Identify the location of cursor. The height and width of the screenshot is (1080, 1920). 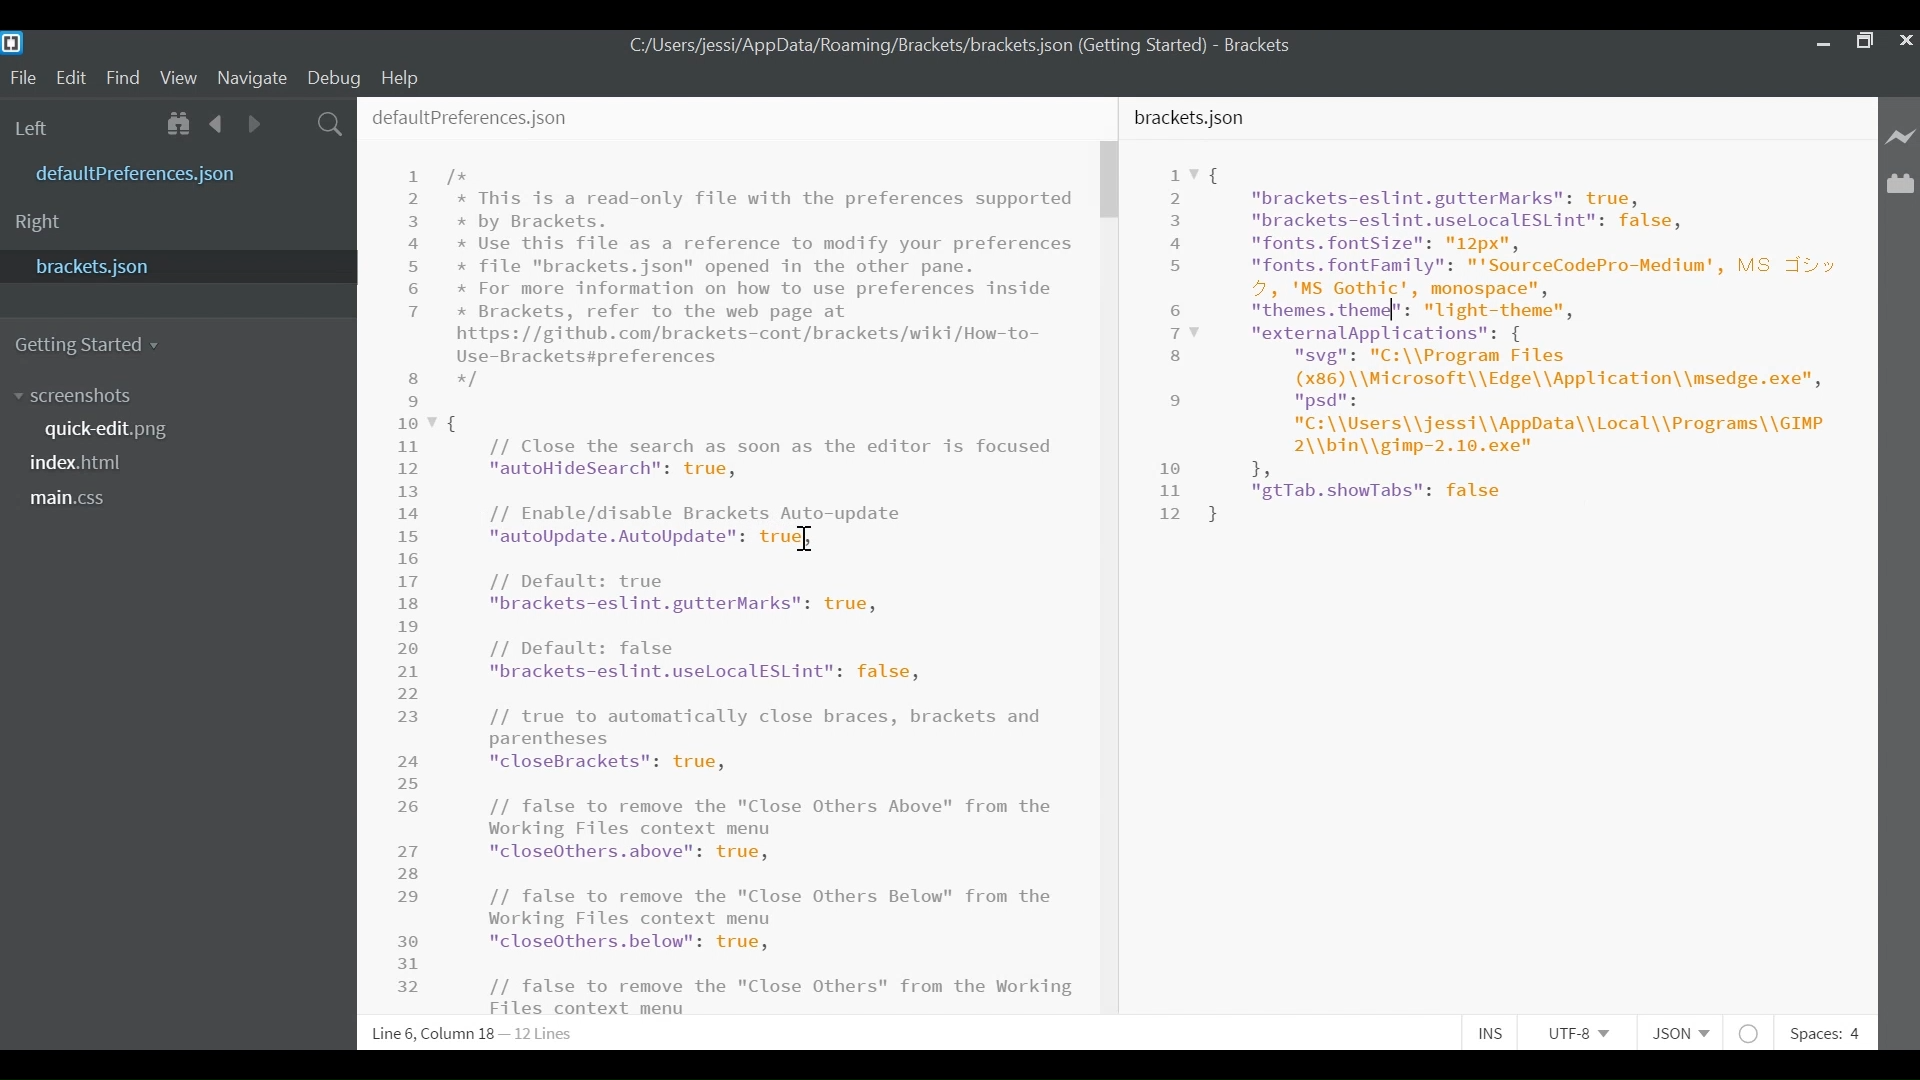
(805, 539).